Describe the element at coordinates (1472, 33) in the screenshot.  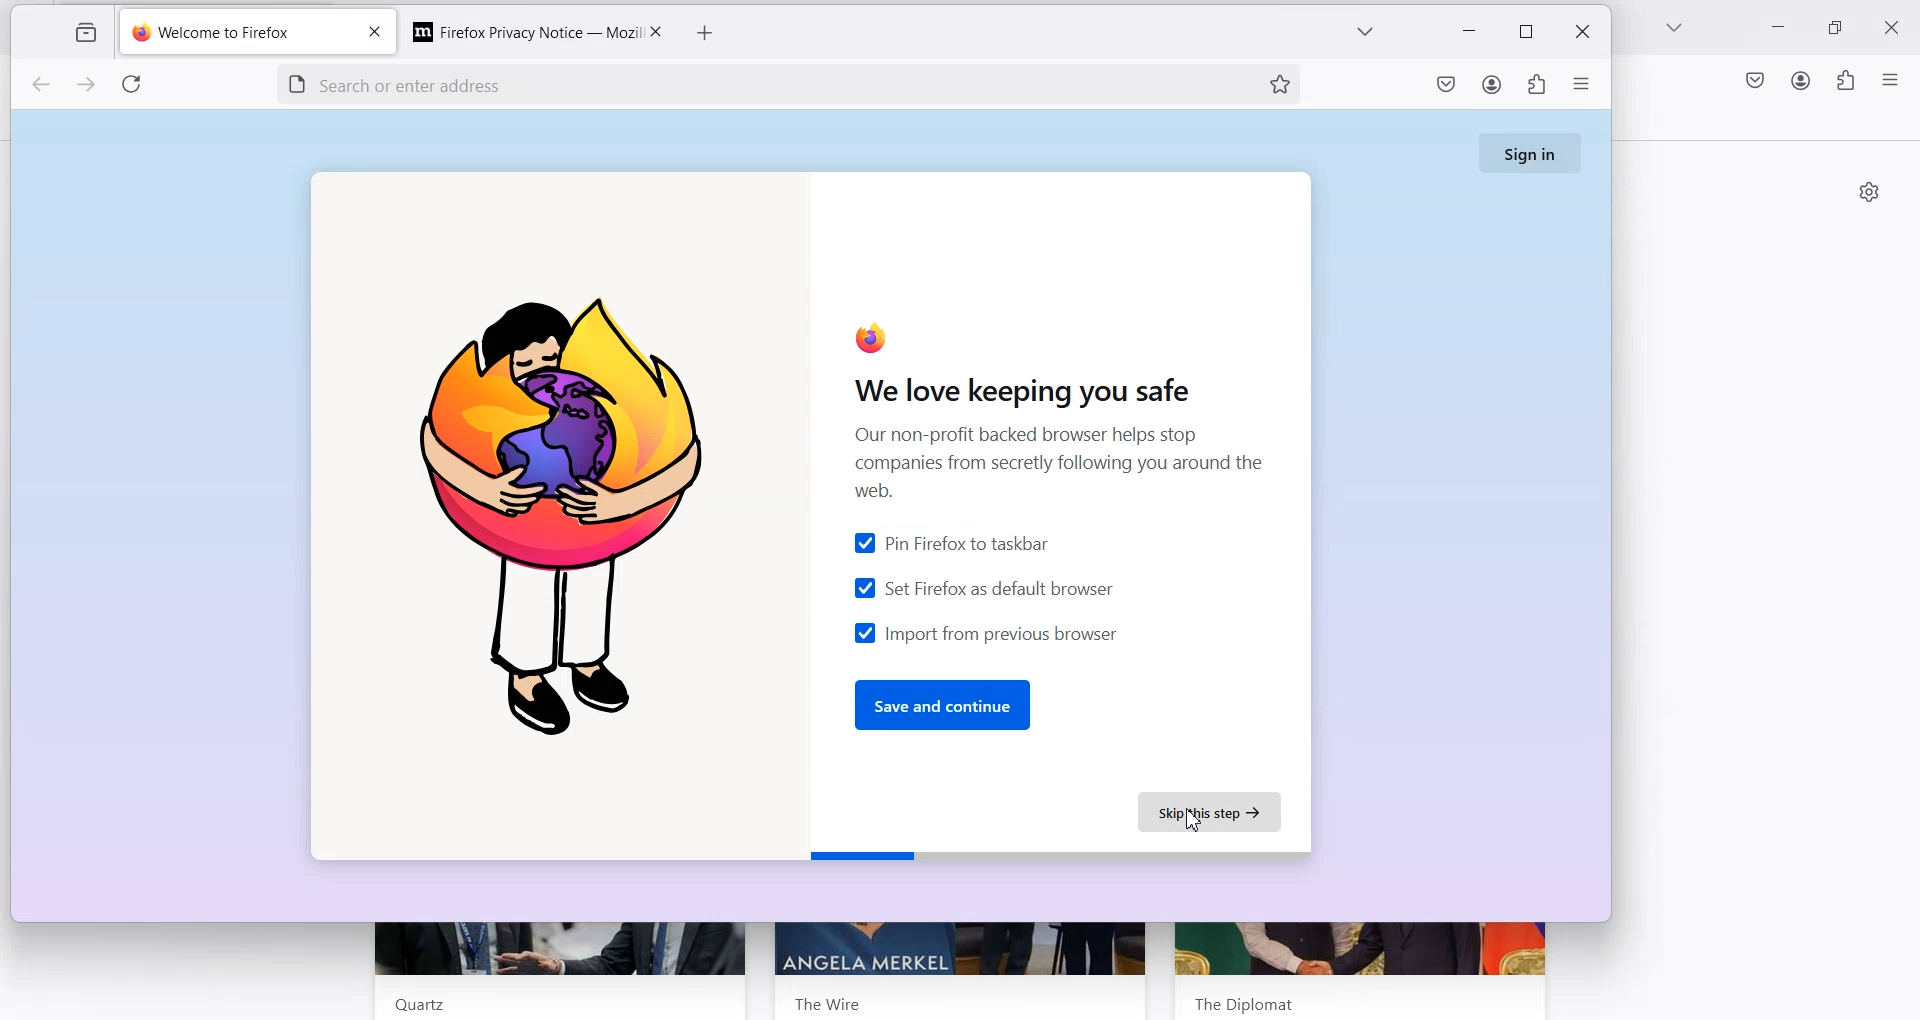
I see `minimize` at that location.